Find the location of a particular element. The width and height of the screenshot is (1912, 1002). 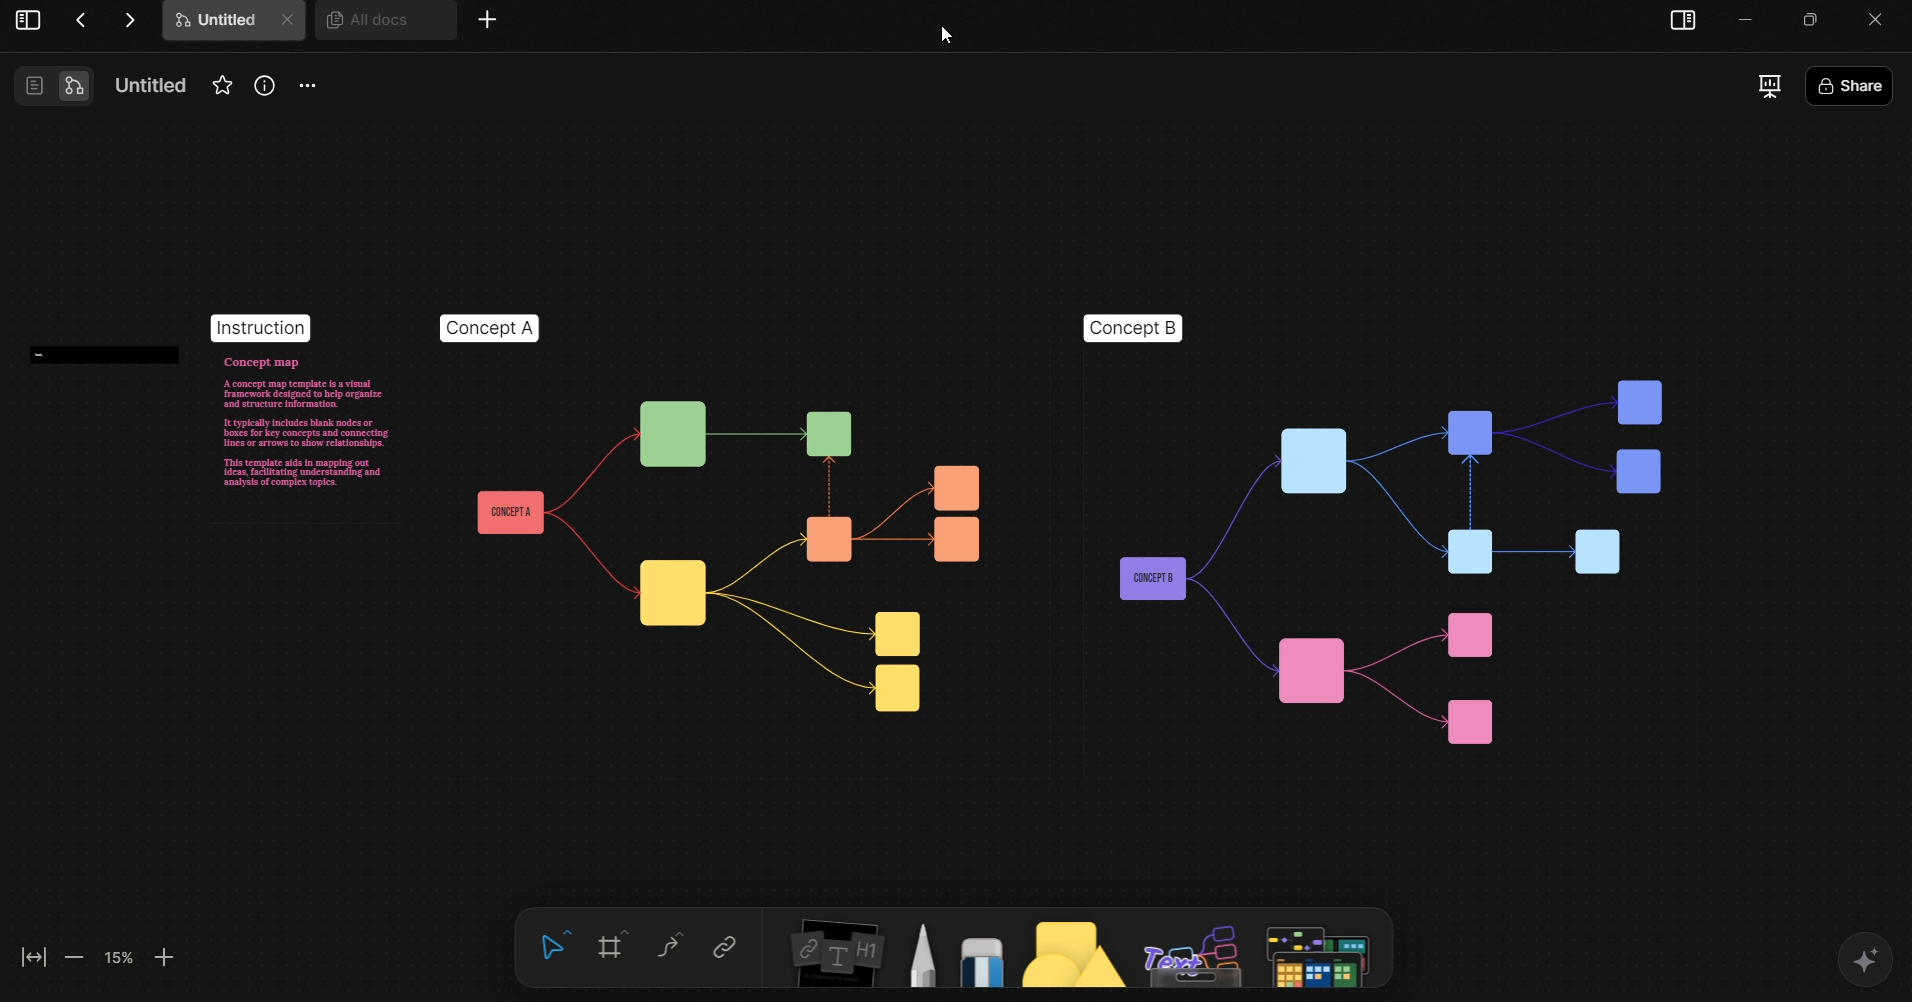

sidebar is located at coordinates (1686, 22).